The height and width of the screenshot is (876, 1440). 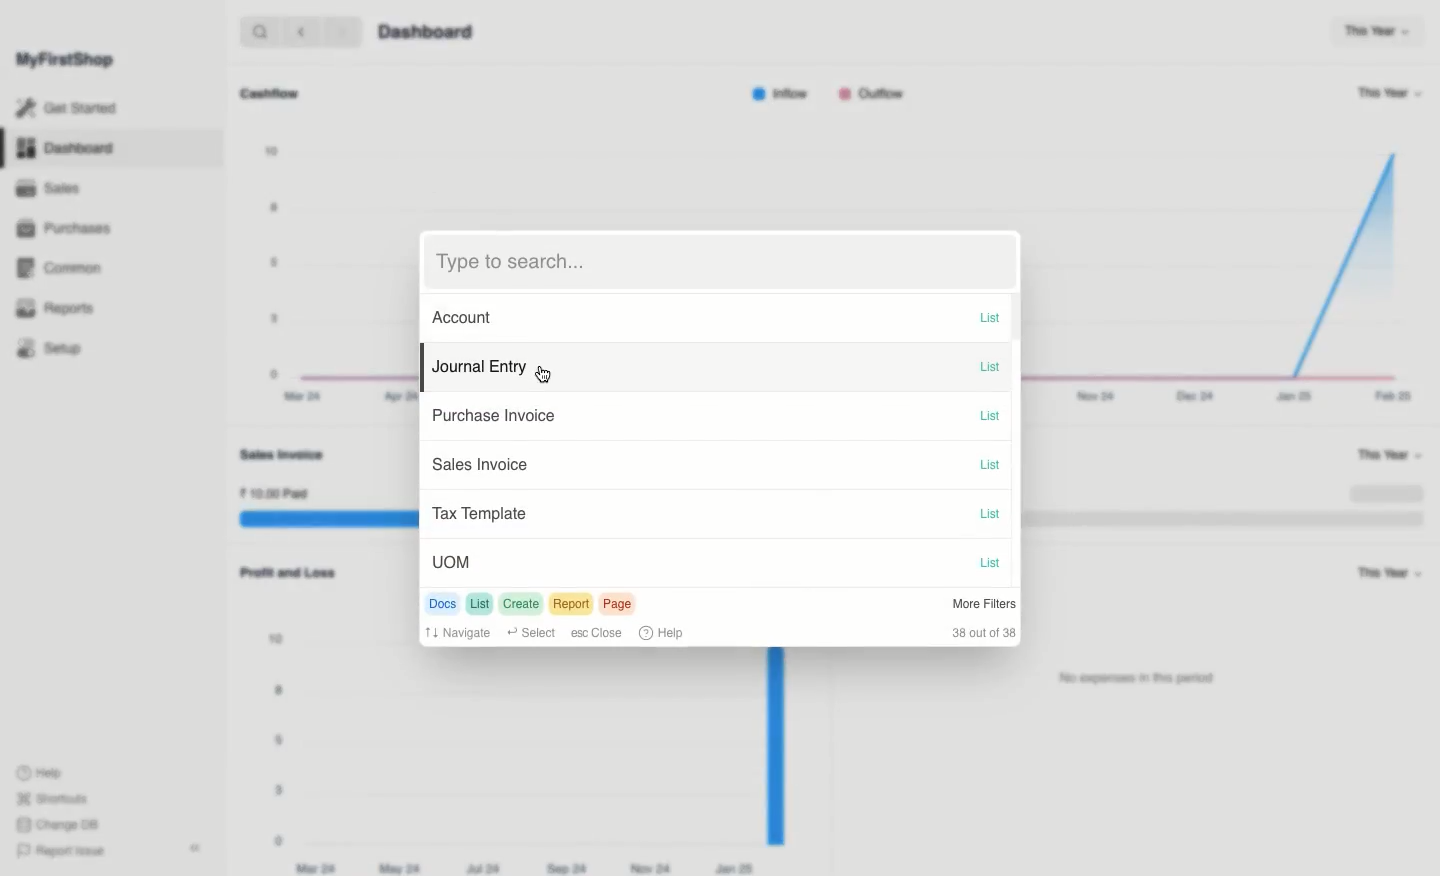 I want to click on Jan 25, so click(x=1293, y=397).